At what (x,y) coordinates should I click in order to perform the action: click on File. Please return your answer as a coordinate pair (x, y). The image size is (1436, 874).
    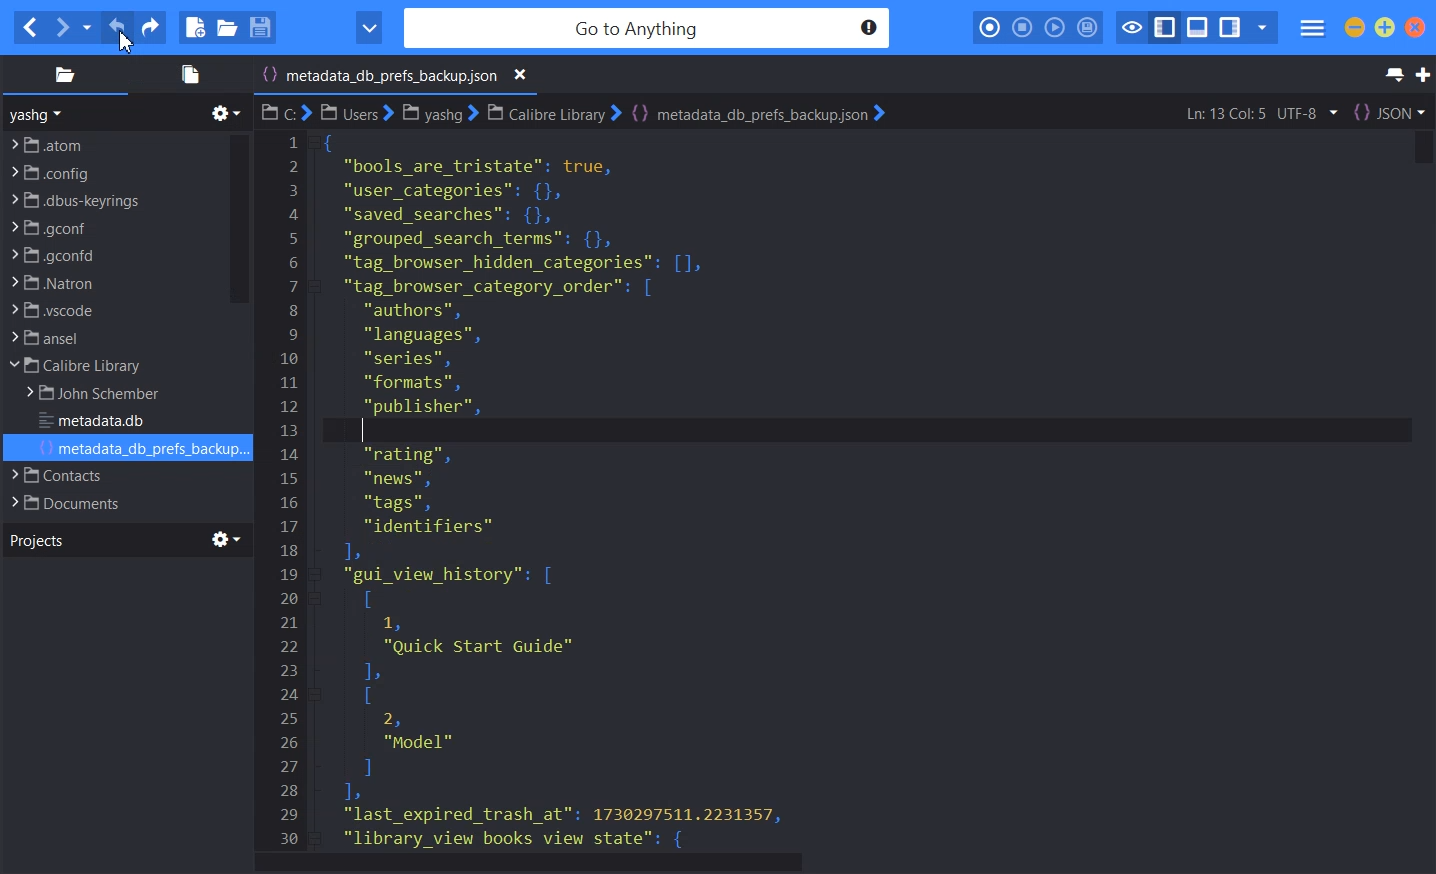
    Looking at the image, I should click on (102, 394).